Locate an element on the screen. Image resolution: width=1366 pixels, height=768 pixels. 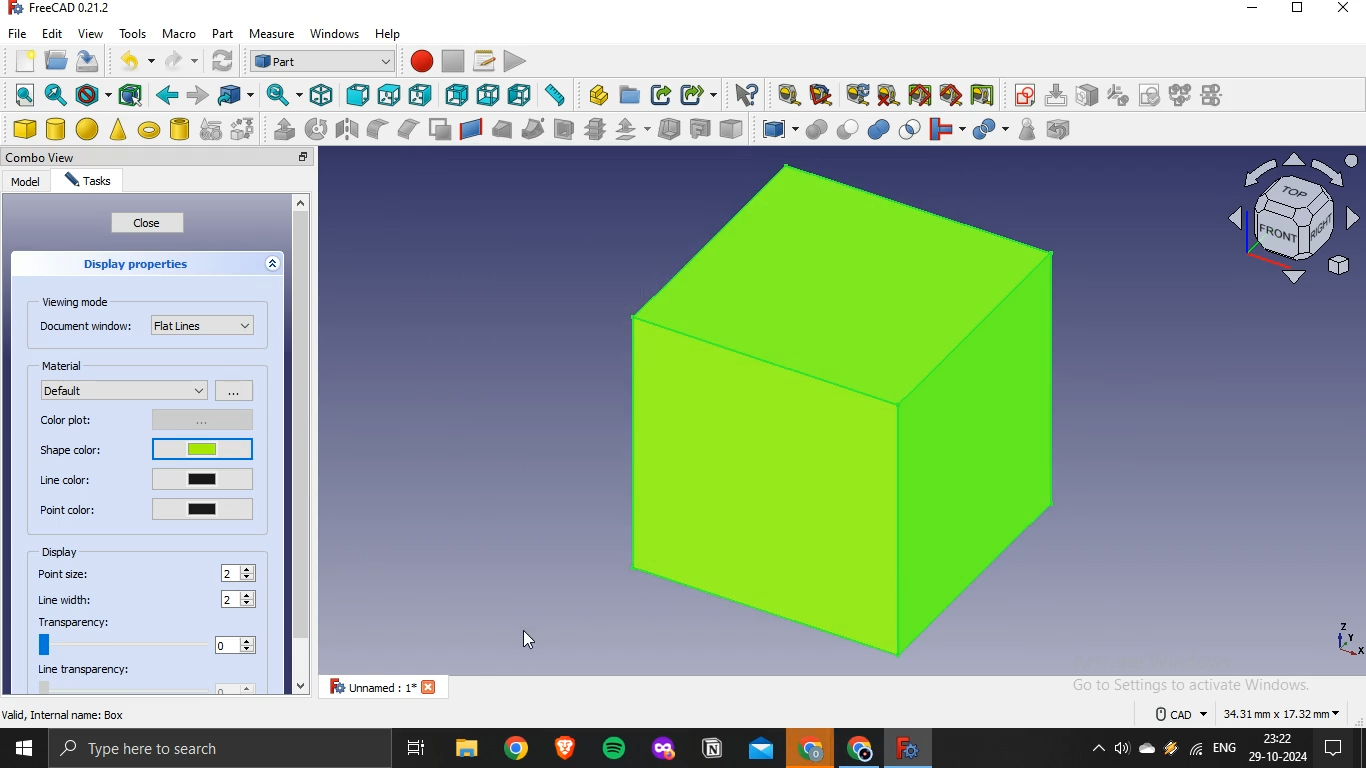
chamfer is located at coordinates (407, 128).